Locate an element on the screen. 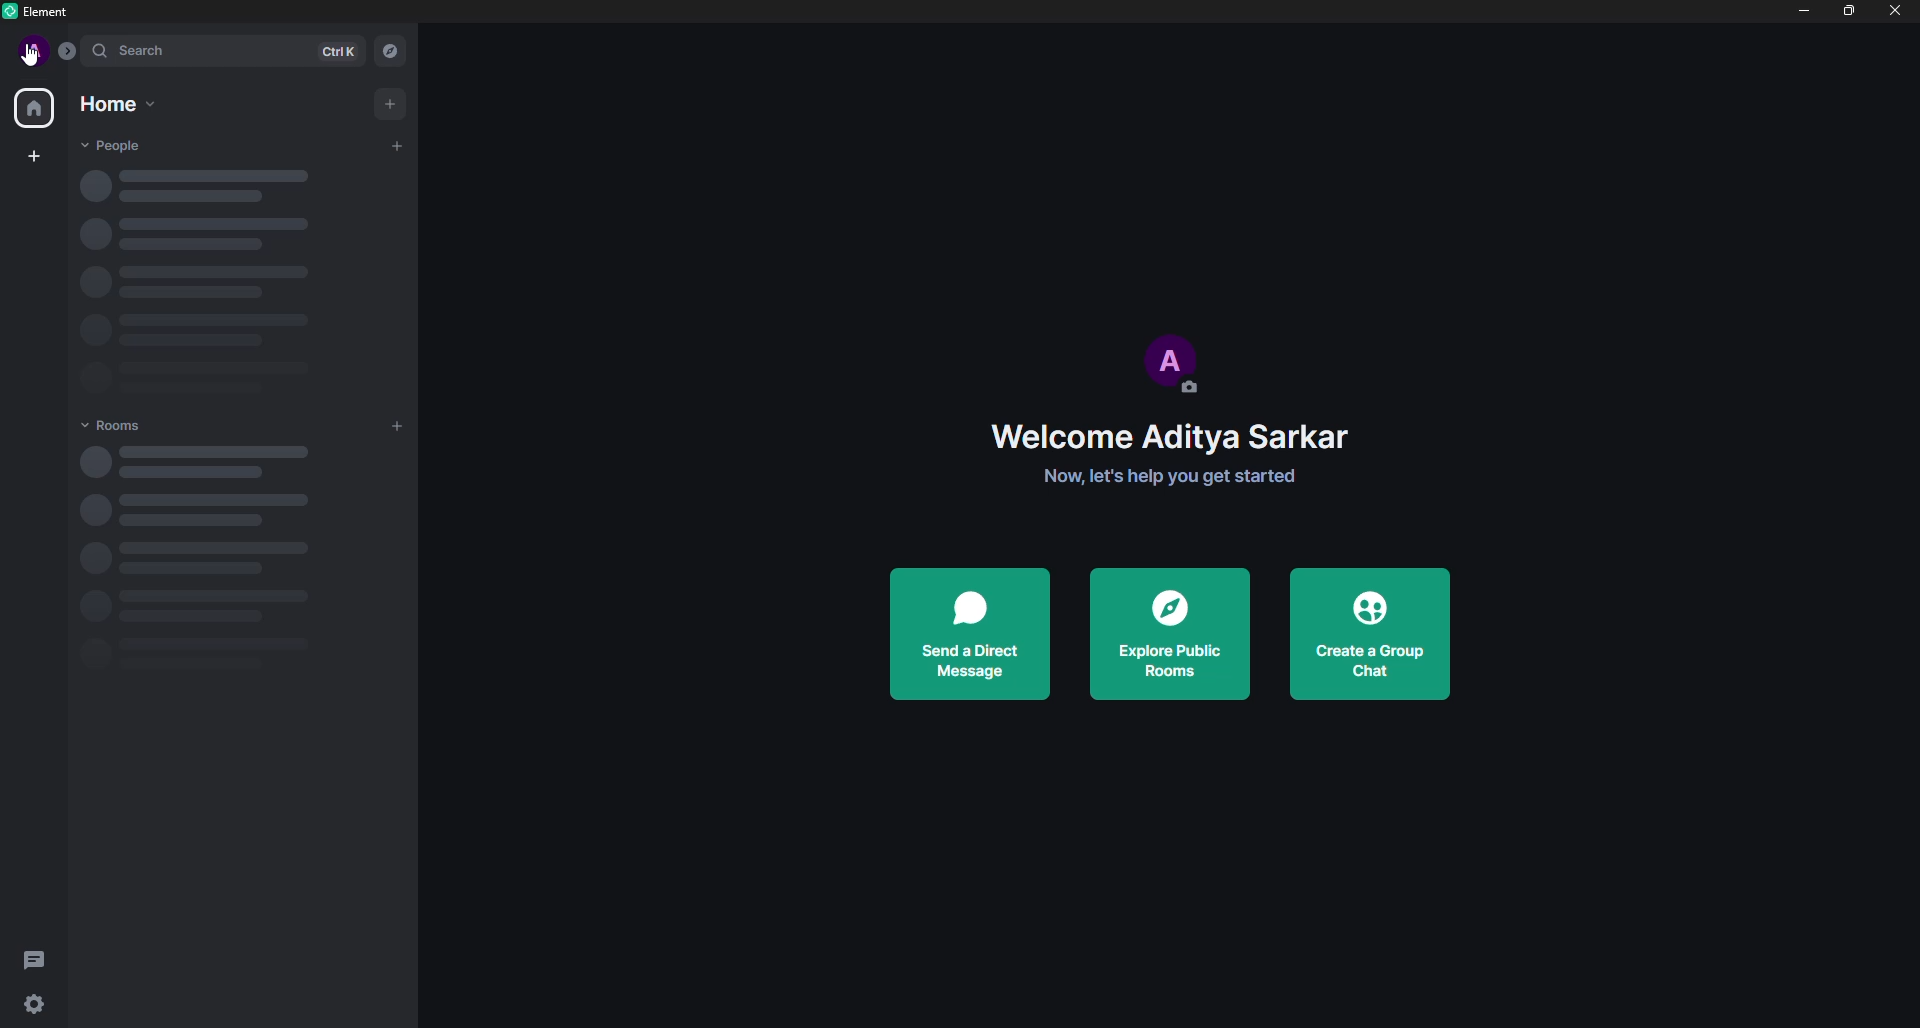 The image size is (1920, 1028). threads is located at coordinates (30, 961).